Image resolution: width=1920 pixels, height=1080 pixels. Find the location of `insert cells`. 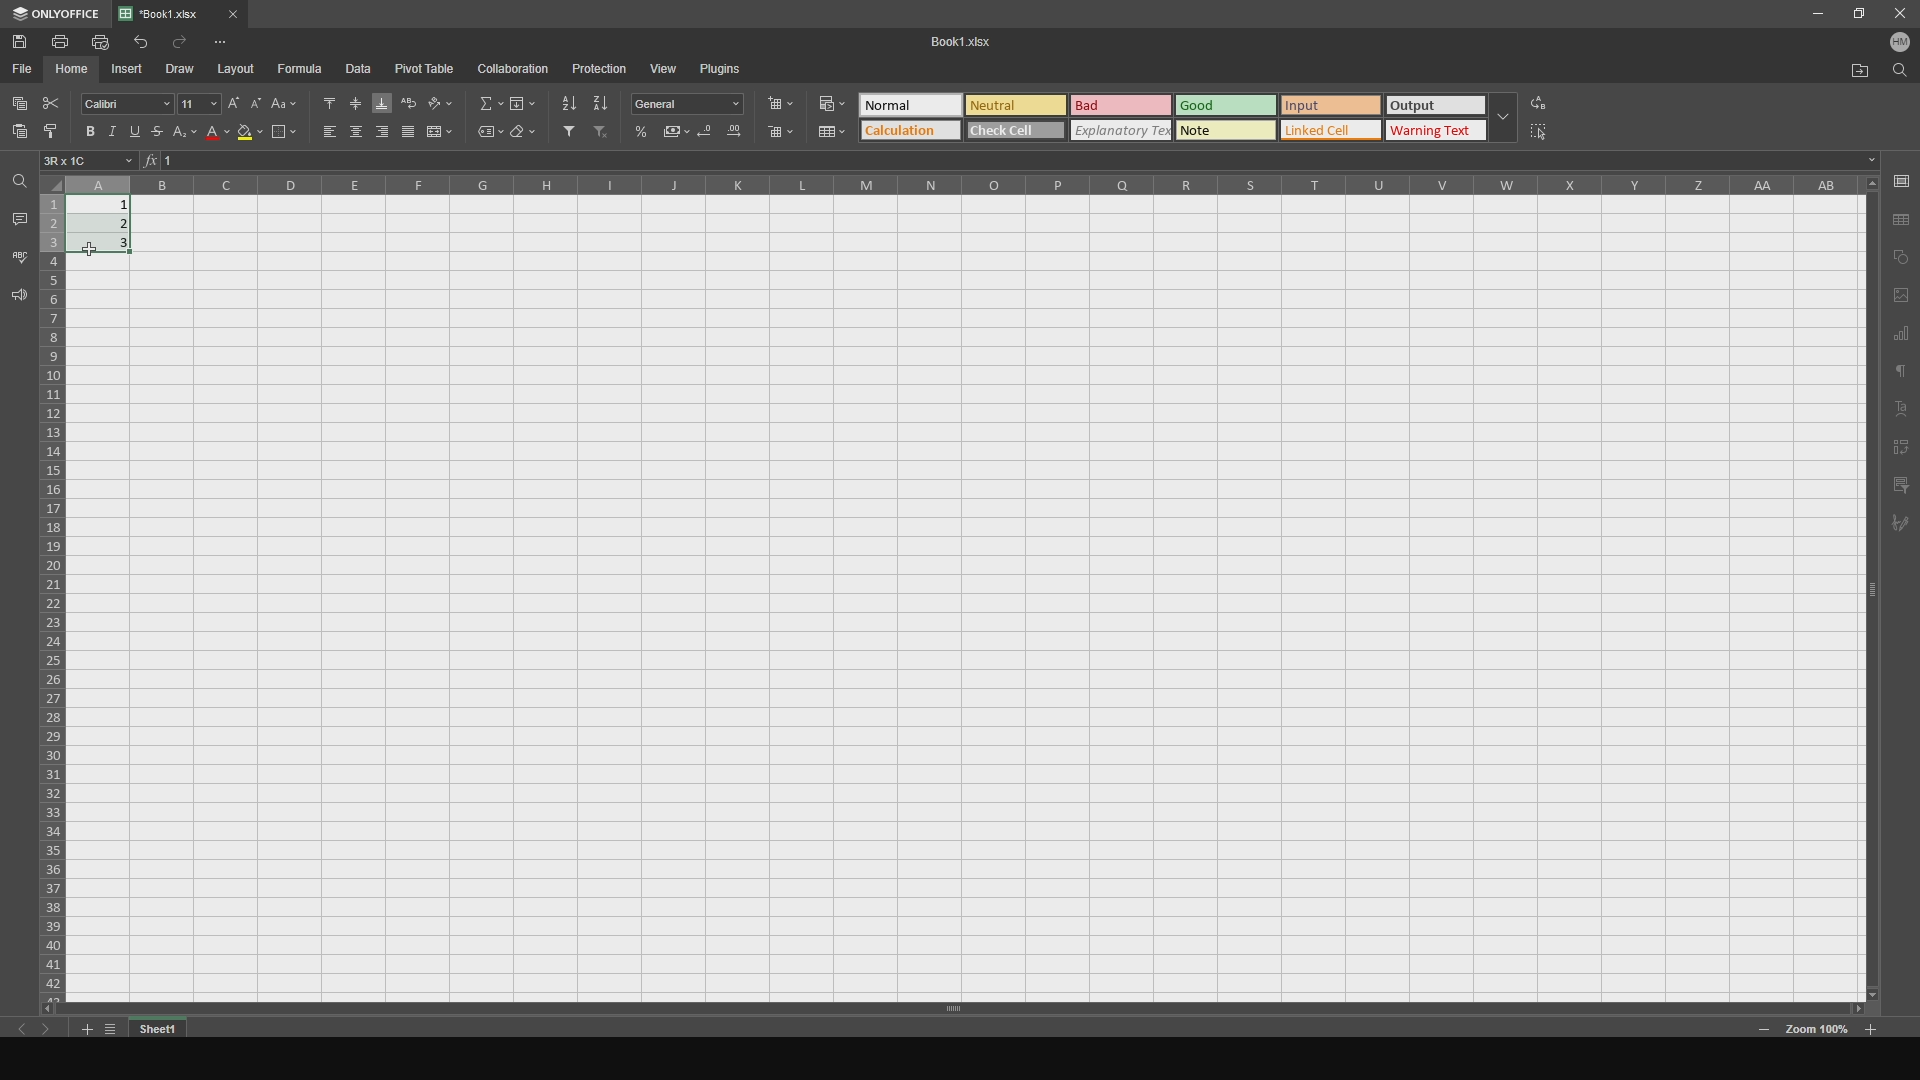

insert cells is located at coordinates (786, 104).